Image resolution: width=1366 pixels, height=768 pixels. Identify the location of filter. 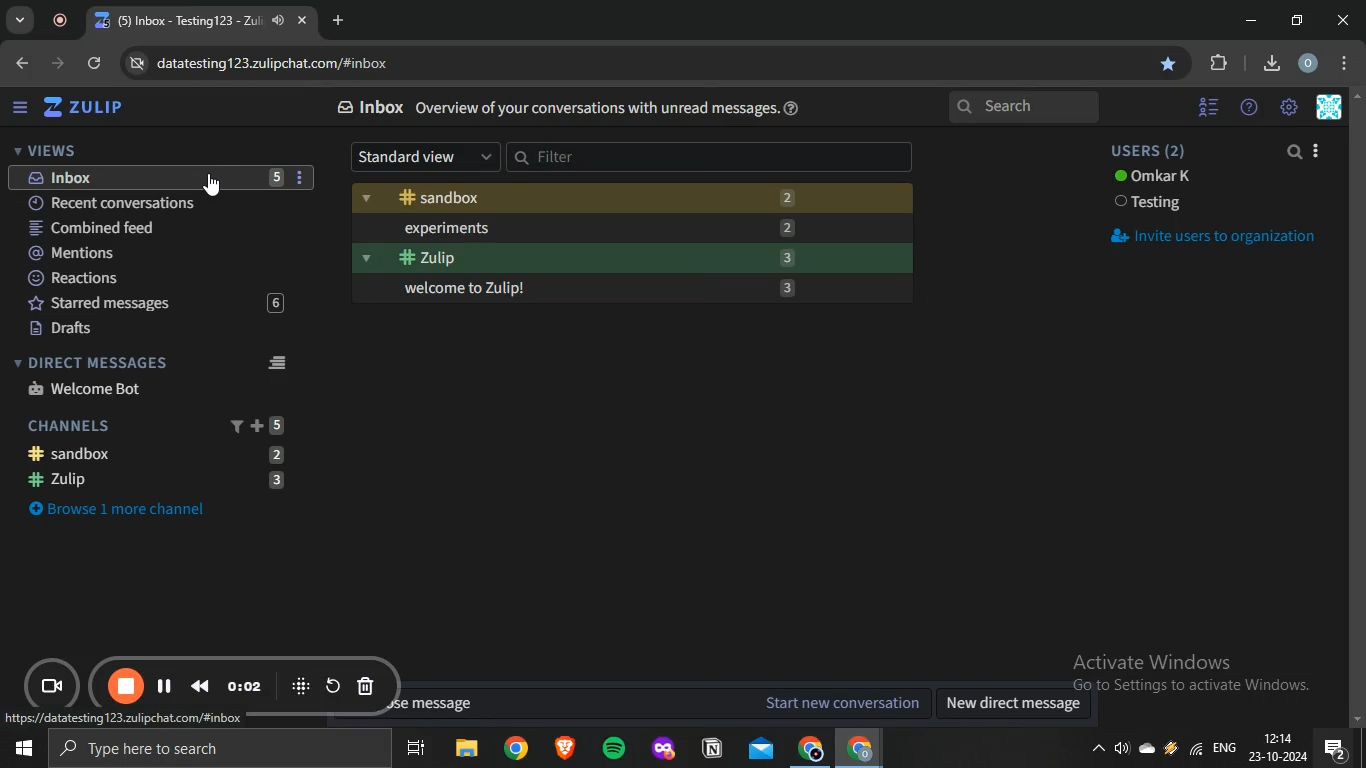
(711, 157).